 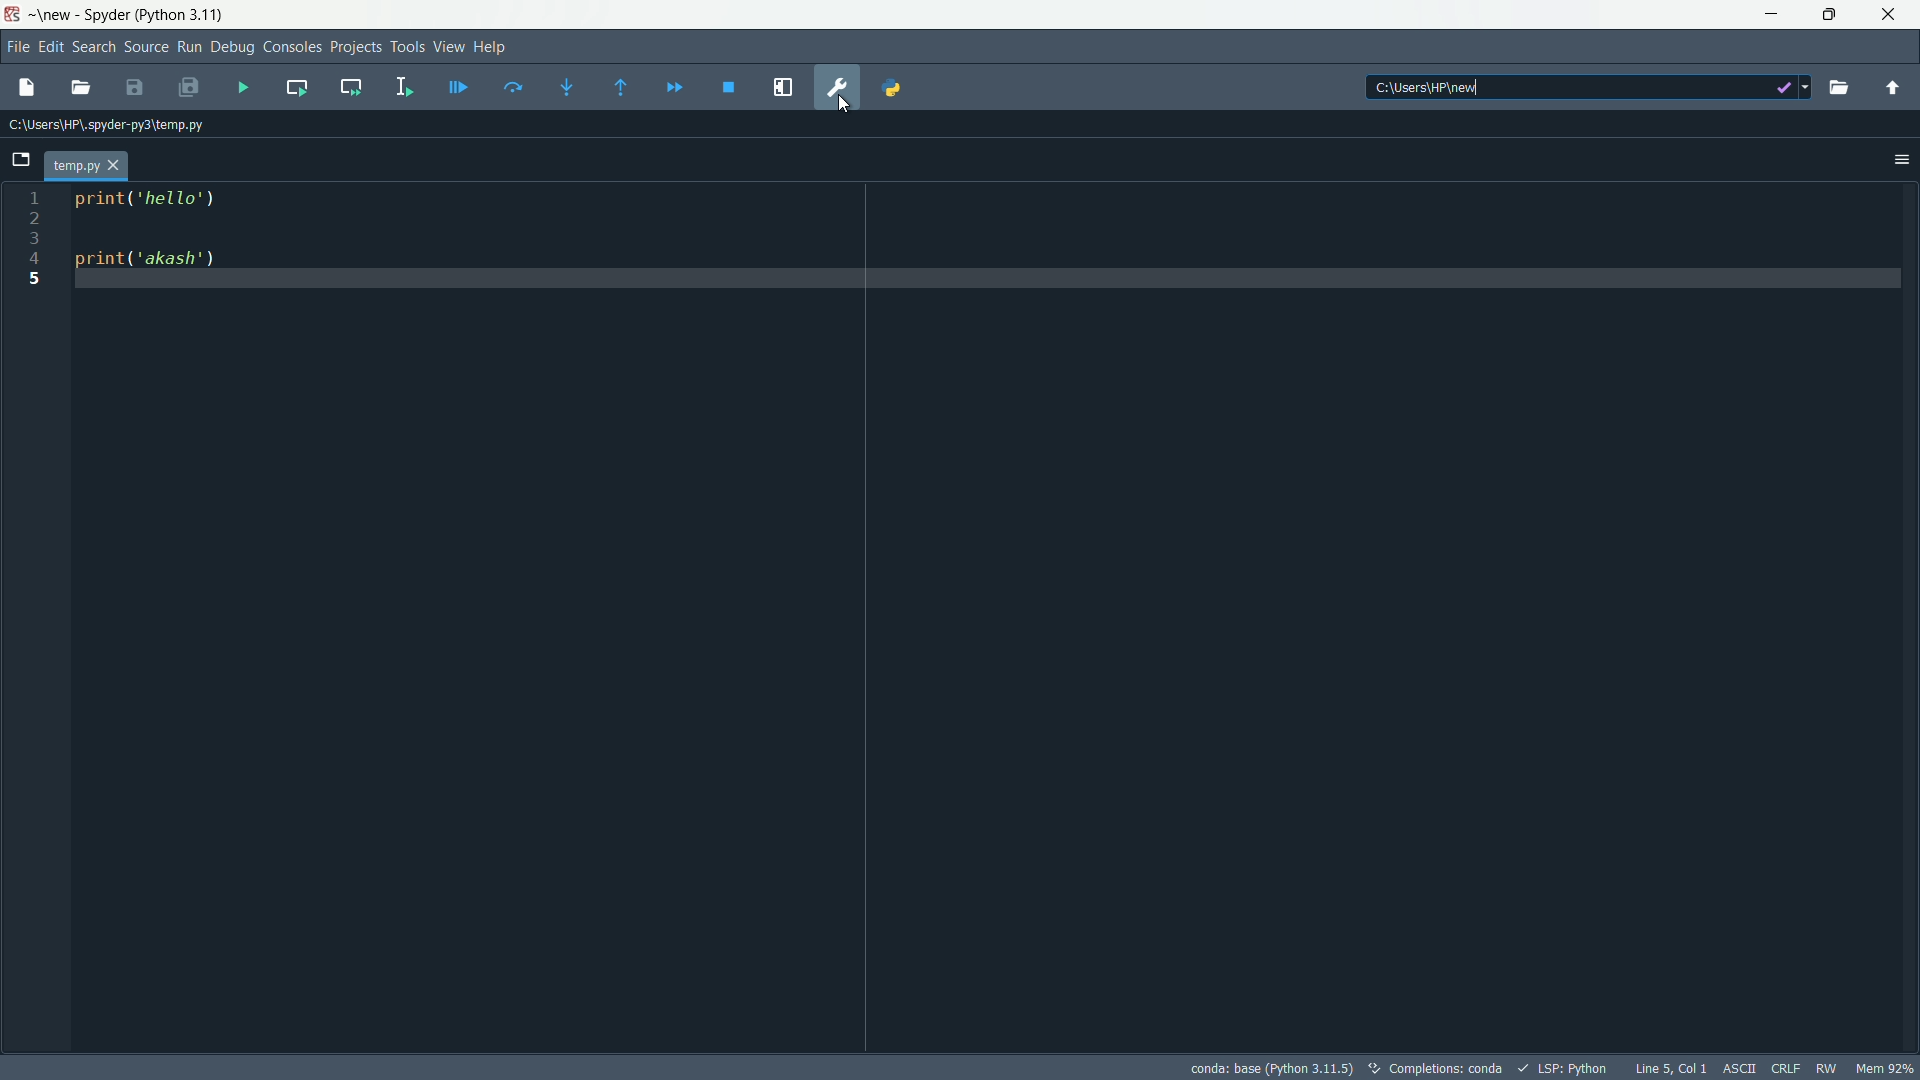 What do you see at coordinates (1825, 1068) in the screenshot?
I see `RW` at bounding box center [1825, 1068].